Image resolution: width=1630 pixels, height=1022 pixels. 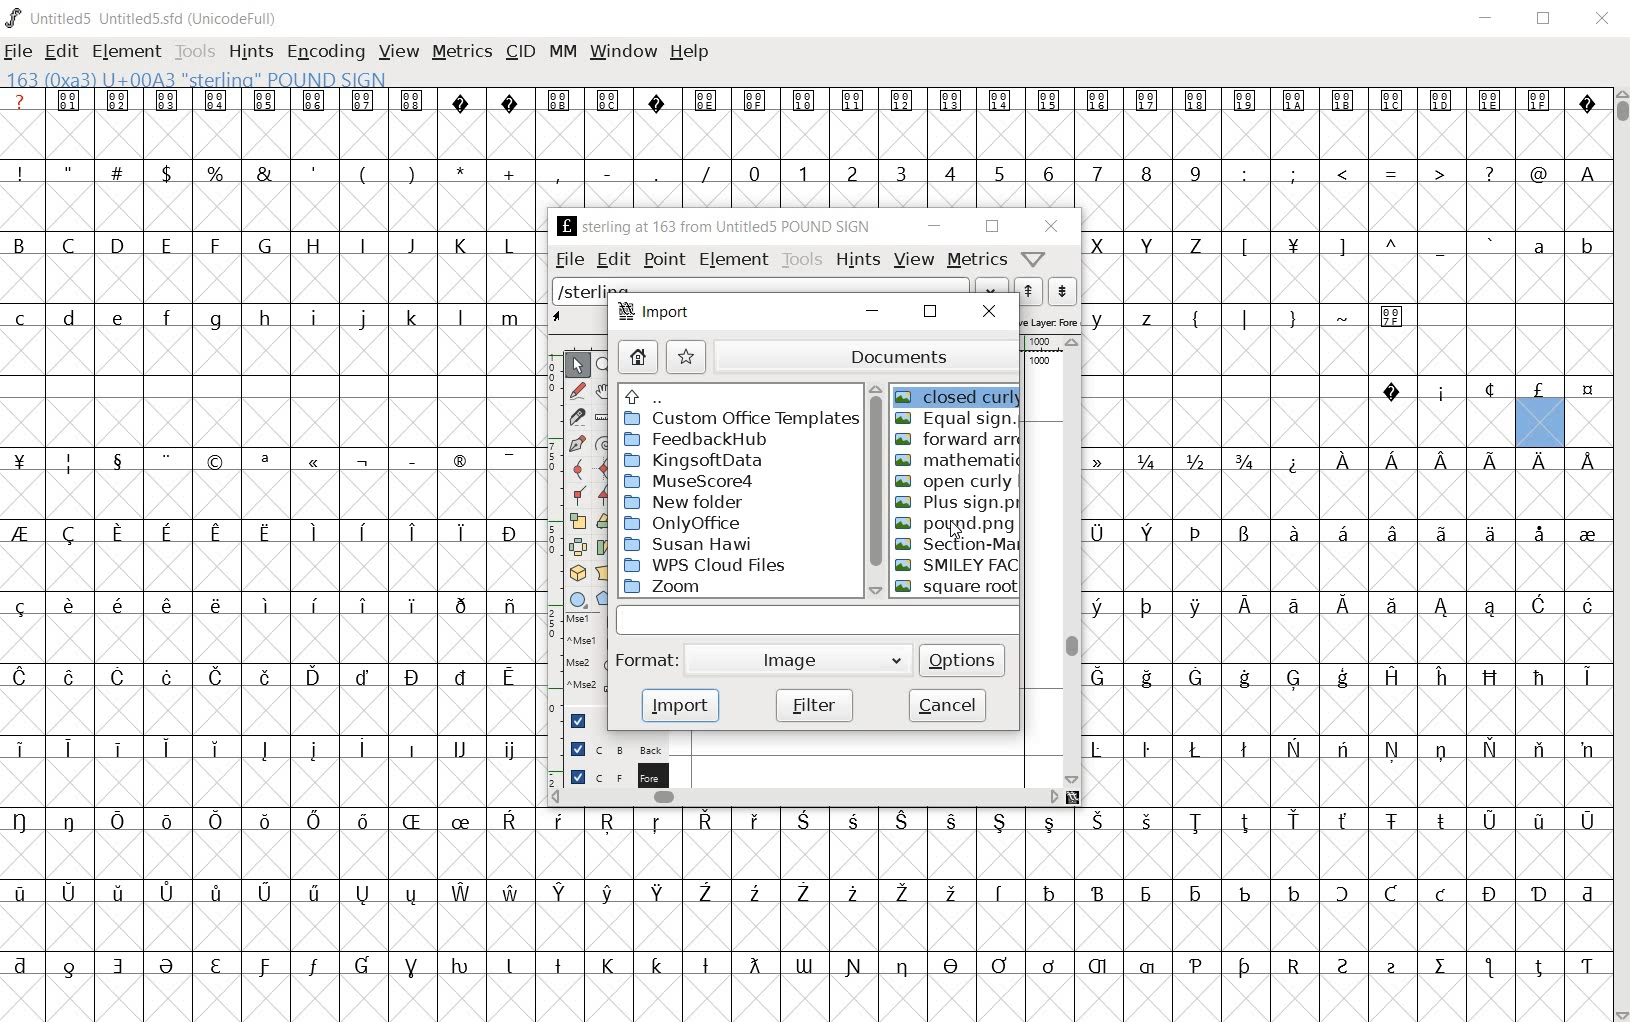 I want to click on Symbol, so click(x=412, y=894).